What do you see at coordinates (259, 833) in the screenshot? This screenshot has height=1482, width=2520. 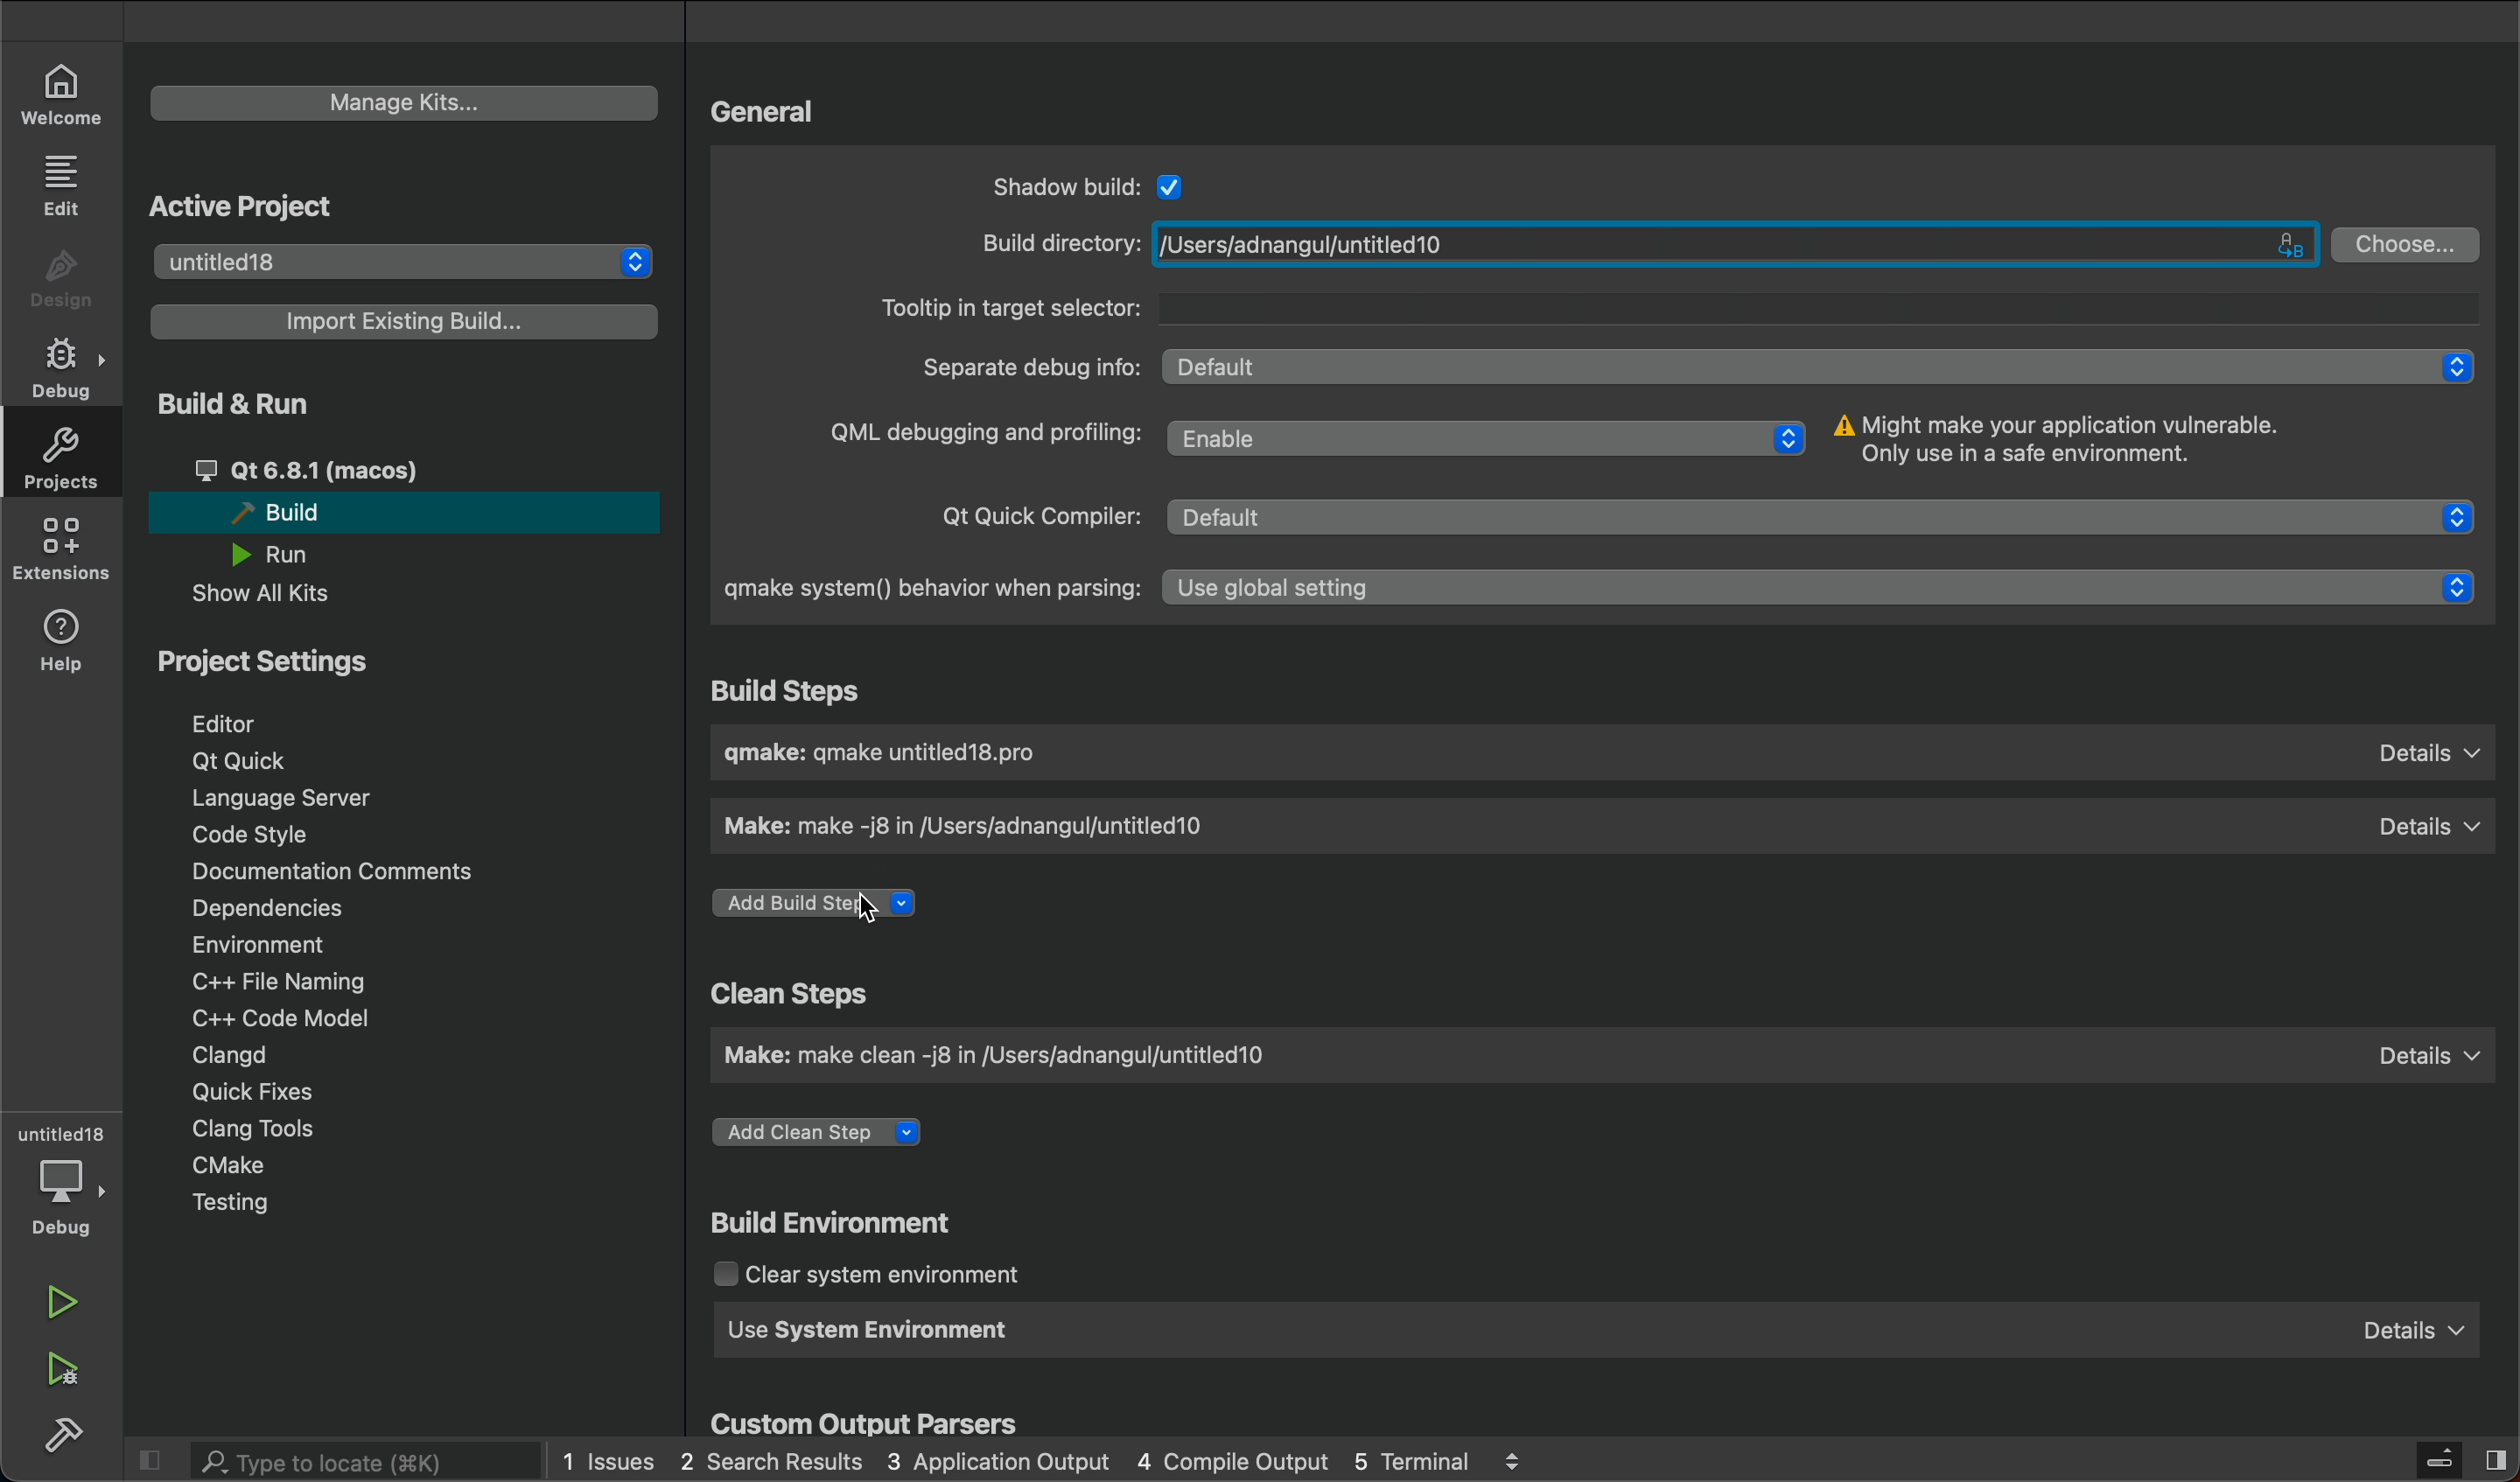 I see `Code Style` at bounding box center [259, 833].